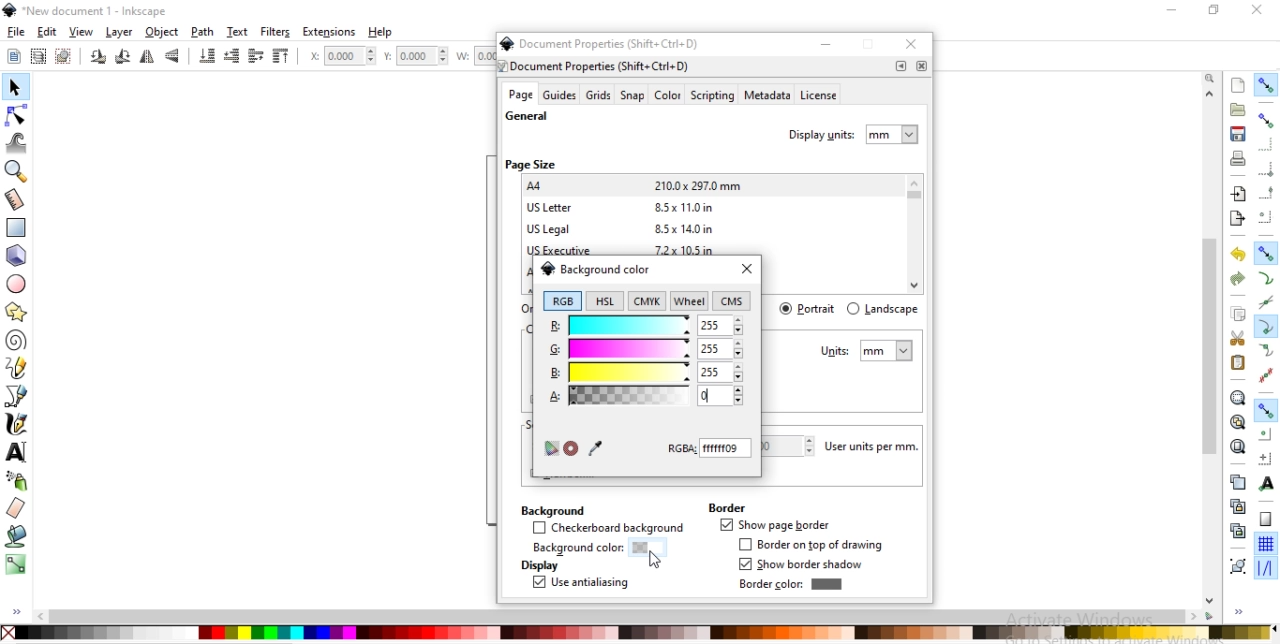 This screenshot has width=1280, height=644. Describe the element at coordinates (1212, 77) in the screenshot. I see `zoom` at that location.